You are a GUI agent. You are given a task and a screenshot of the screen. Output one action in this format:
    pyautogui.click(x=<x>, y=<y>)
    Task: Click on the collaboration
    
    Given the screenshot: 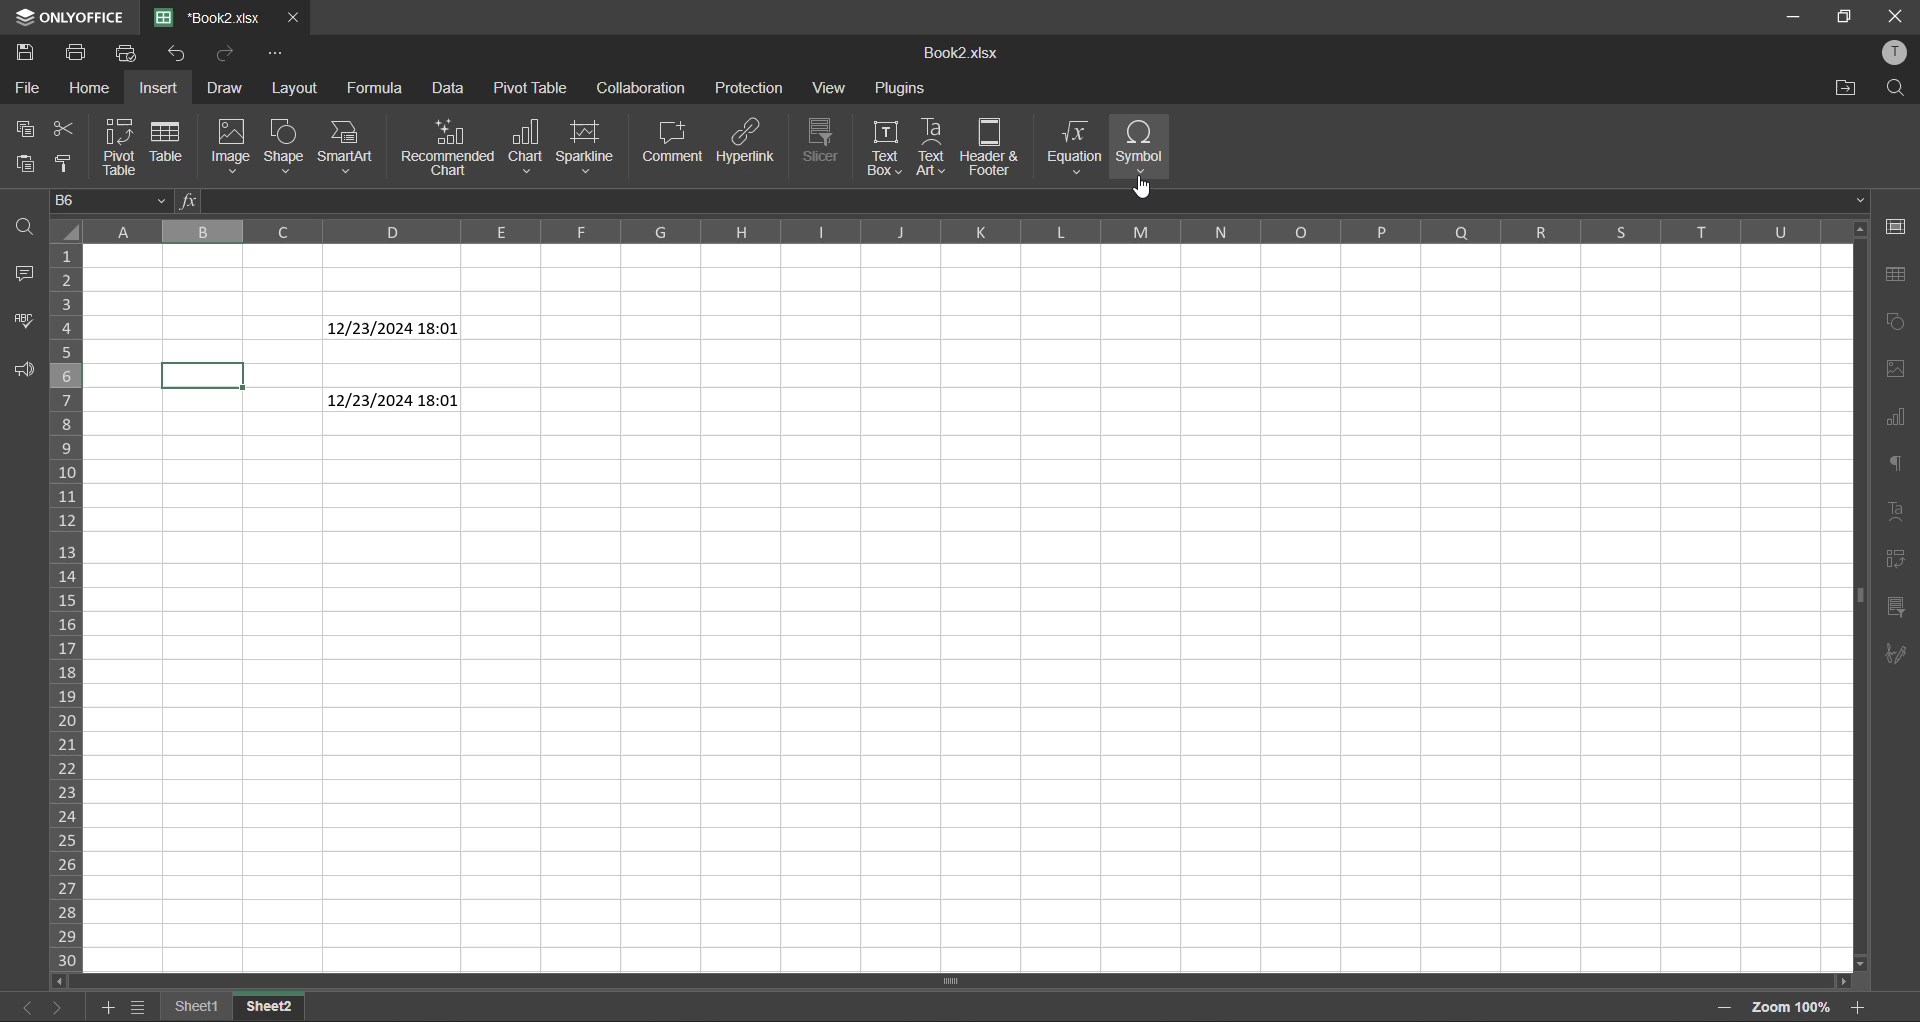 What is the action you would take?
    pyautogui.click(x=642, y=88)
    